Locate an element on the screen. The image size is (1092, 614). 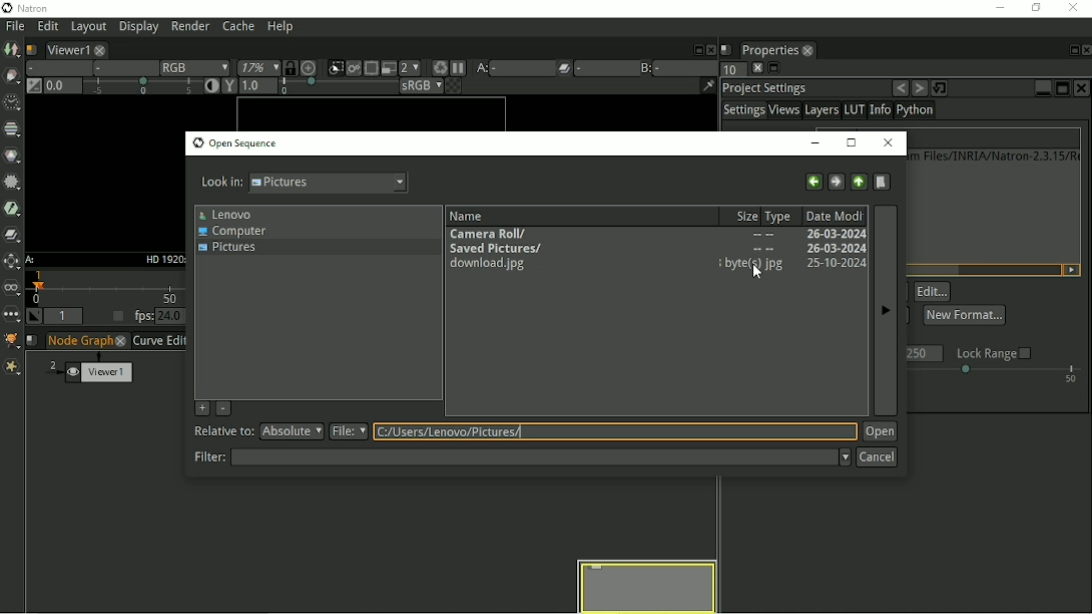
Restore default value is located at coordinates (942, 87).